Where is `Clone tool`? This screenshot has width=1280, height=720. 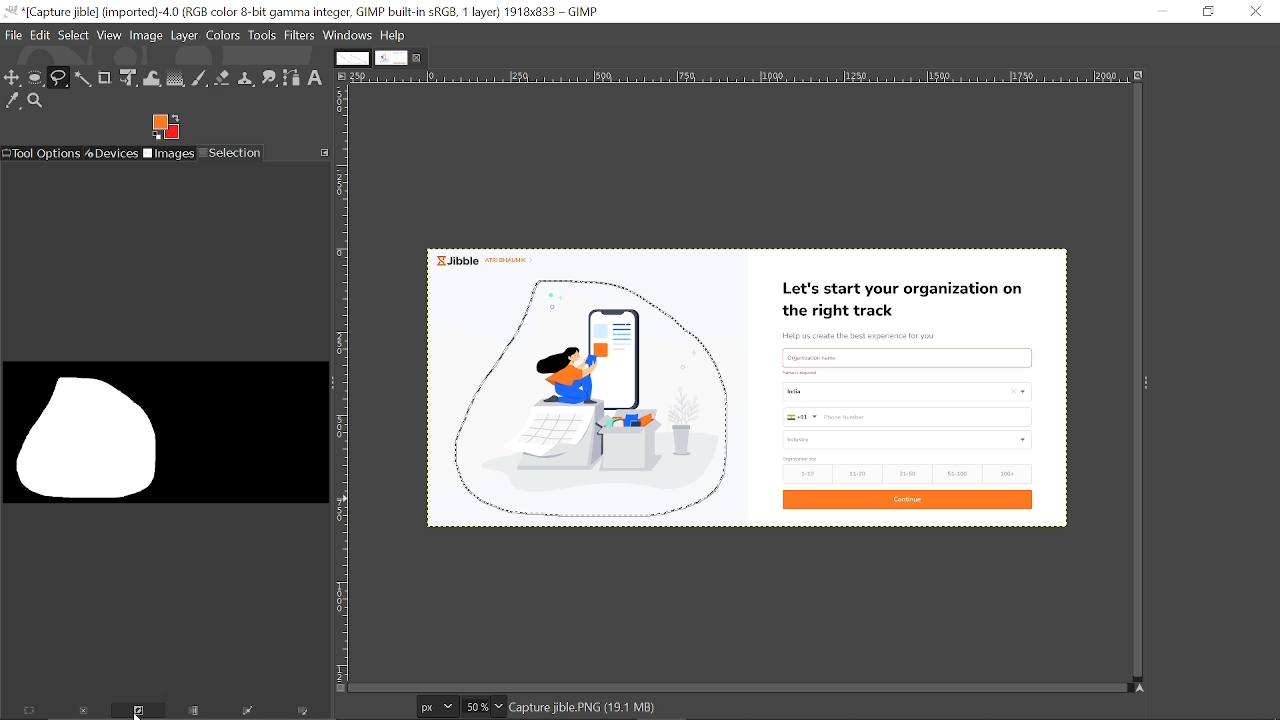 Clone tool is located at coordinates (247, 78).